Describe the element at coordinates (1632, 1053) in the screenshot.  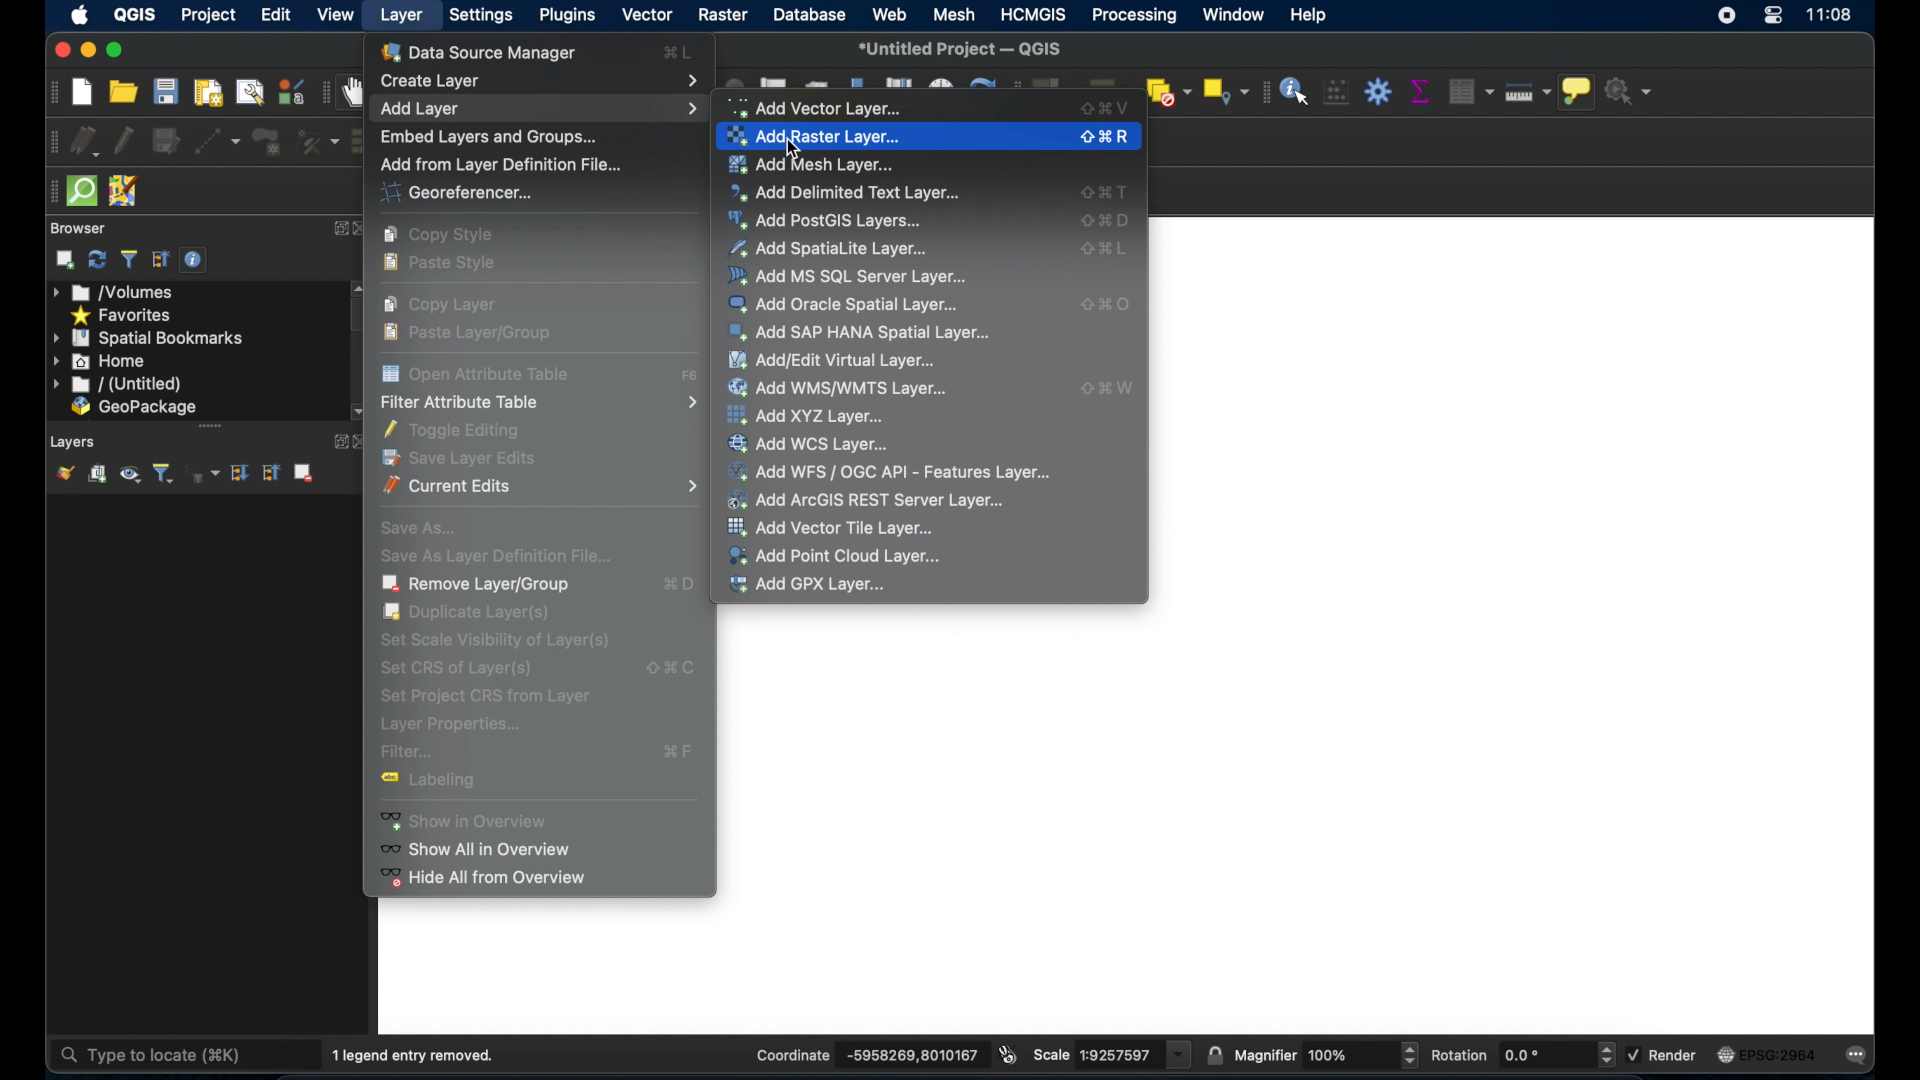
I see `checkbox` at that location.